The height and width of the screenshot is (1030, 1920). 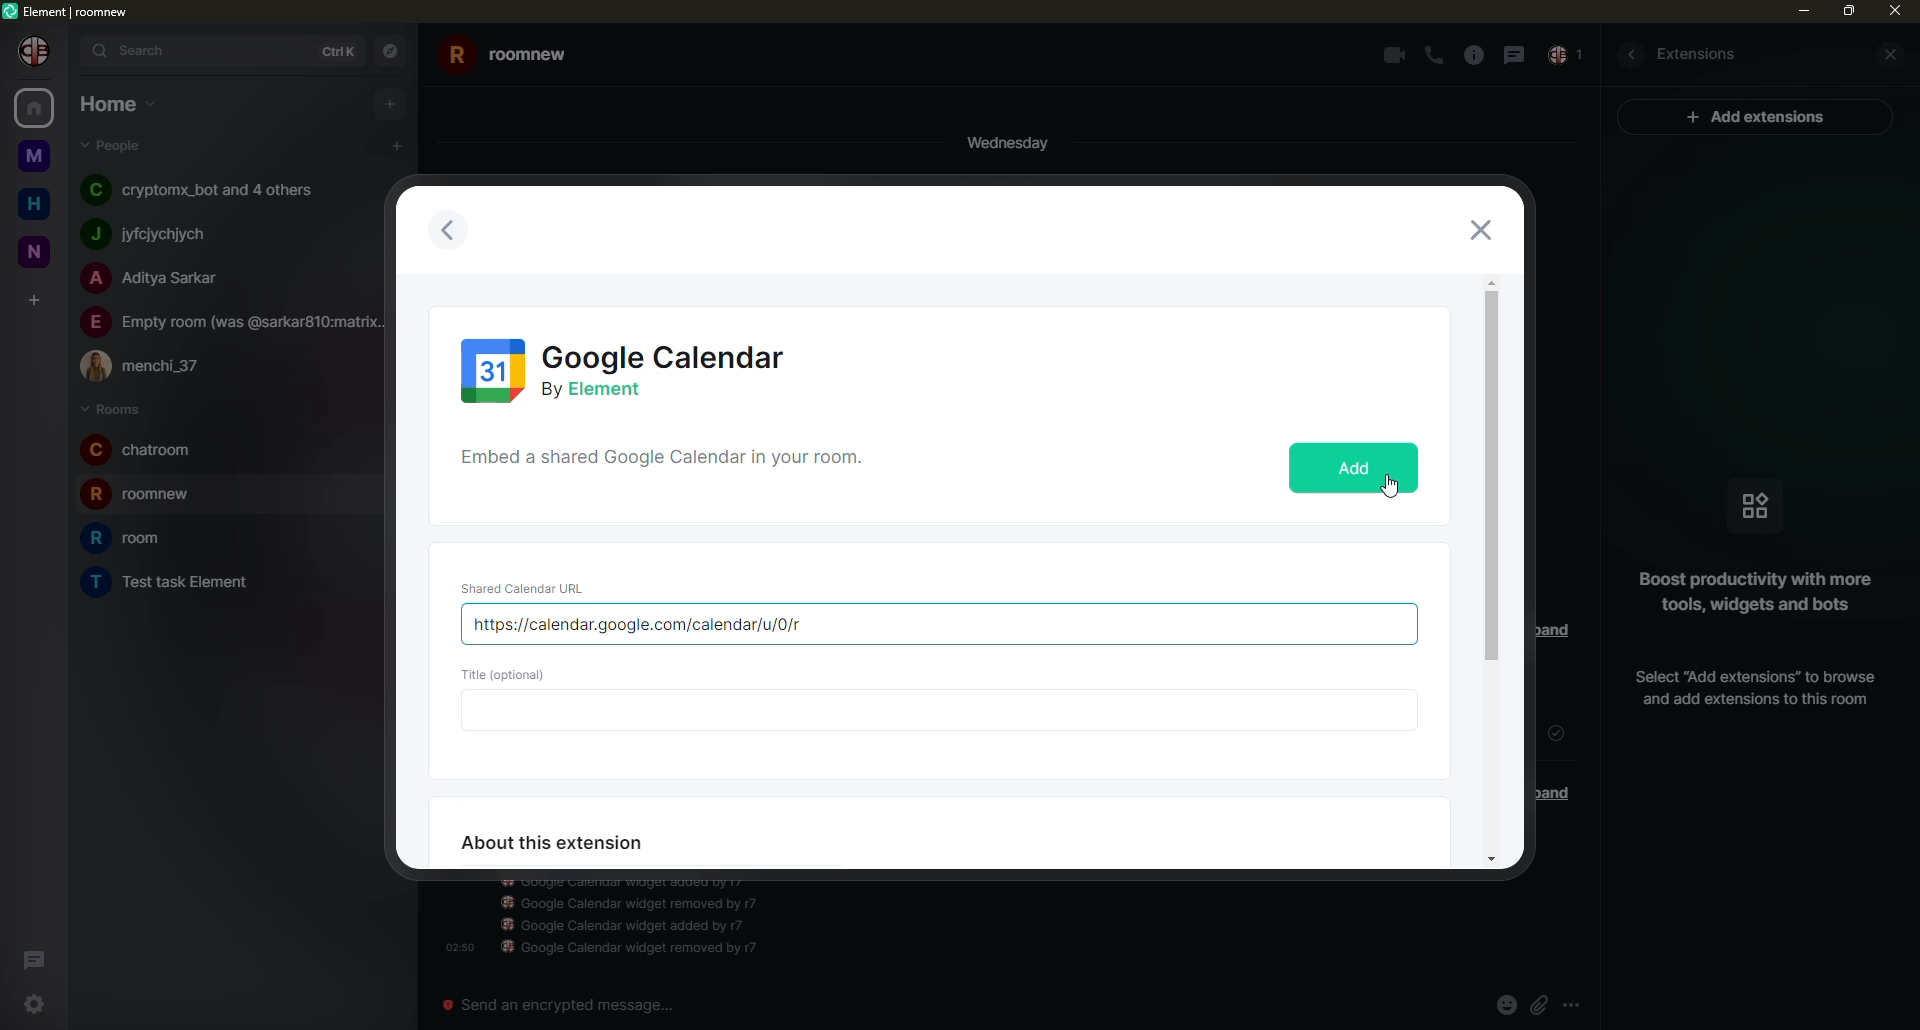 What do you see at coordinates (1895, 53) in the screenshot?
I see `close` at bounding box center [1895, 53].